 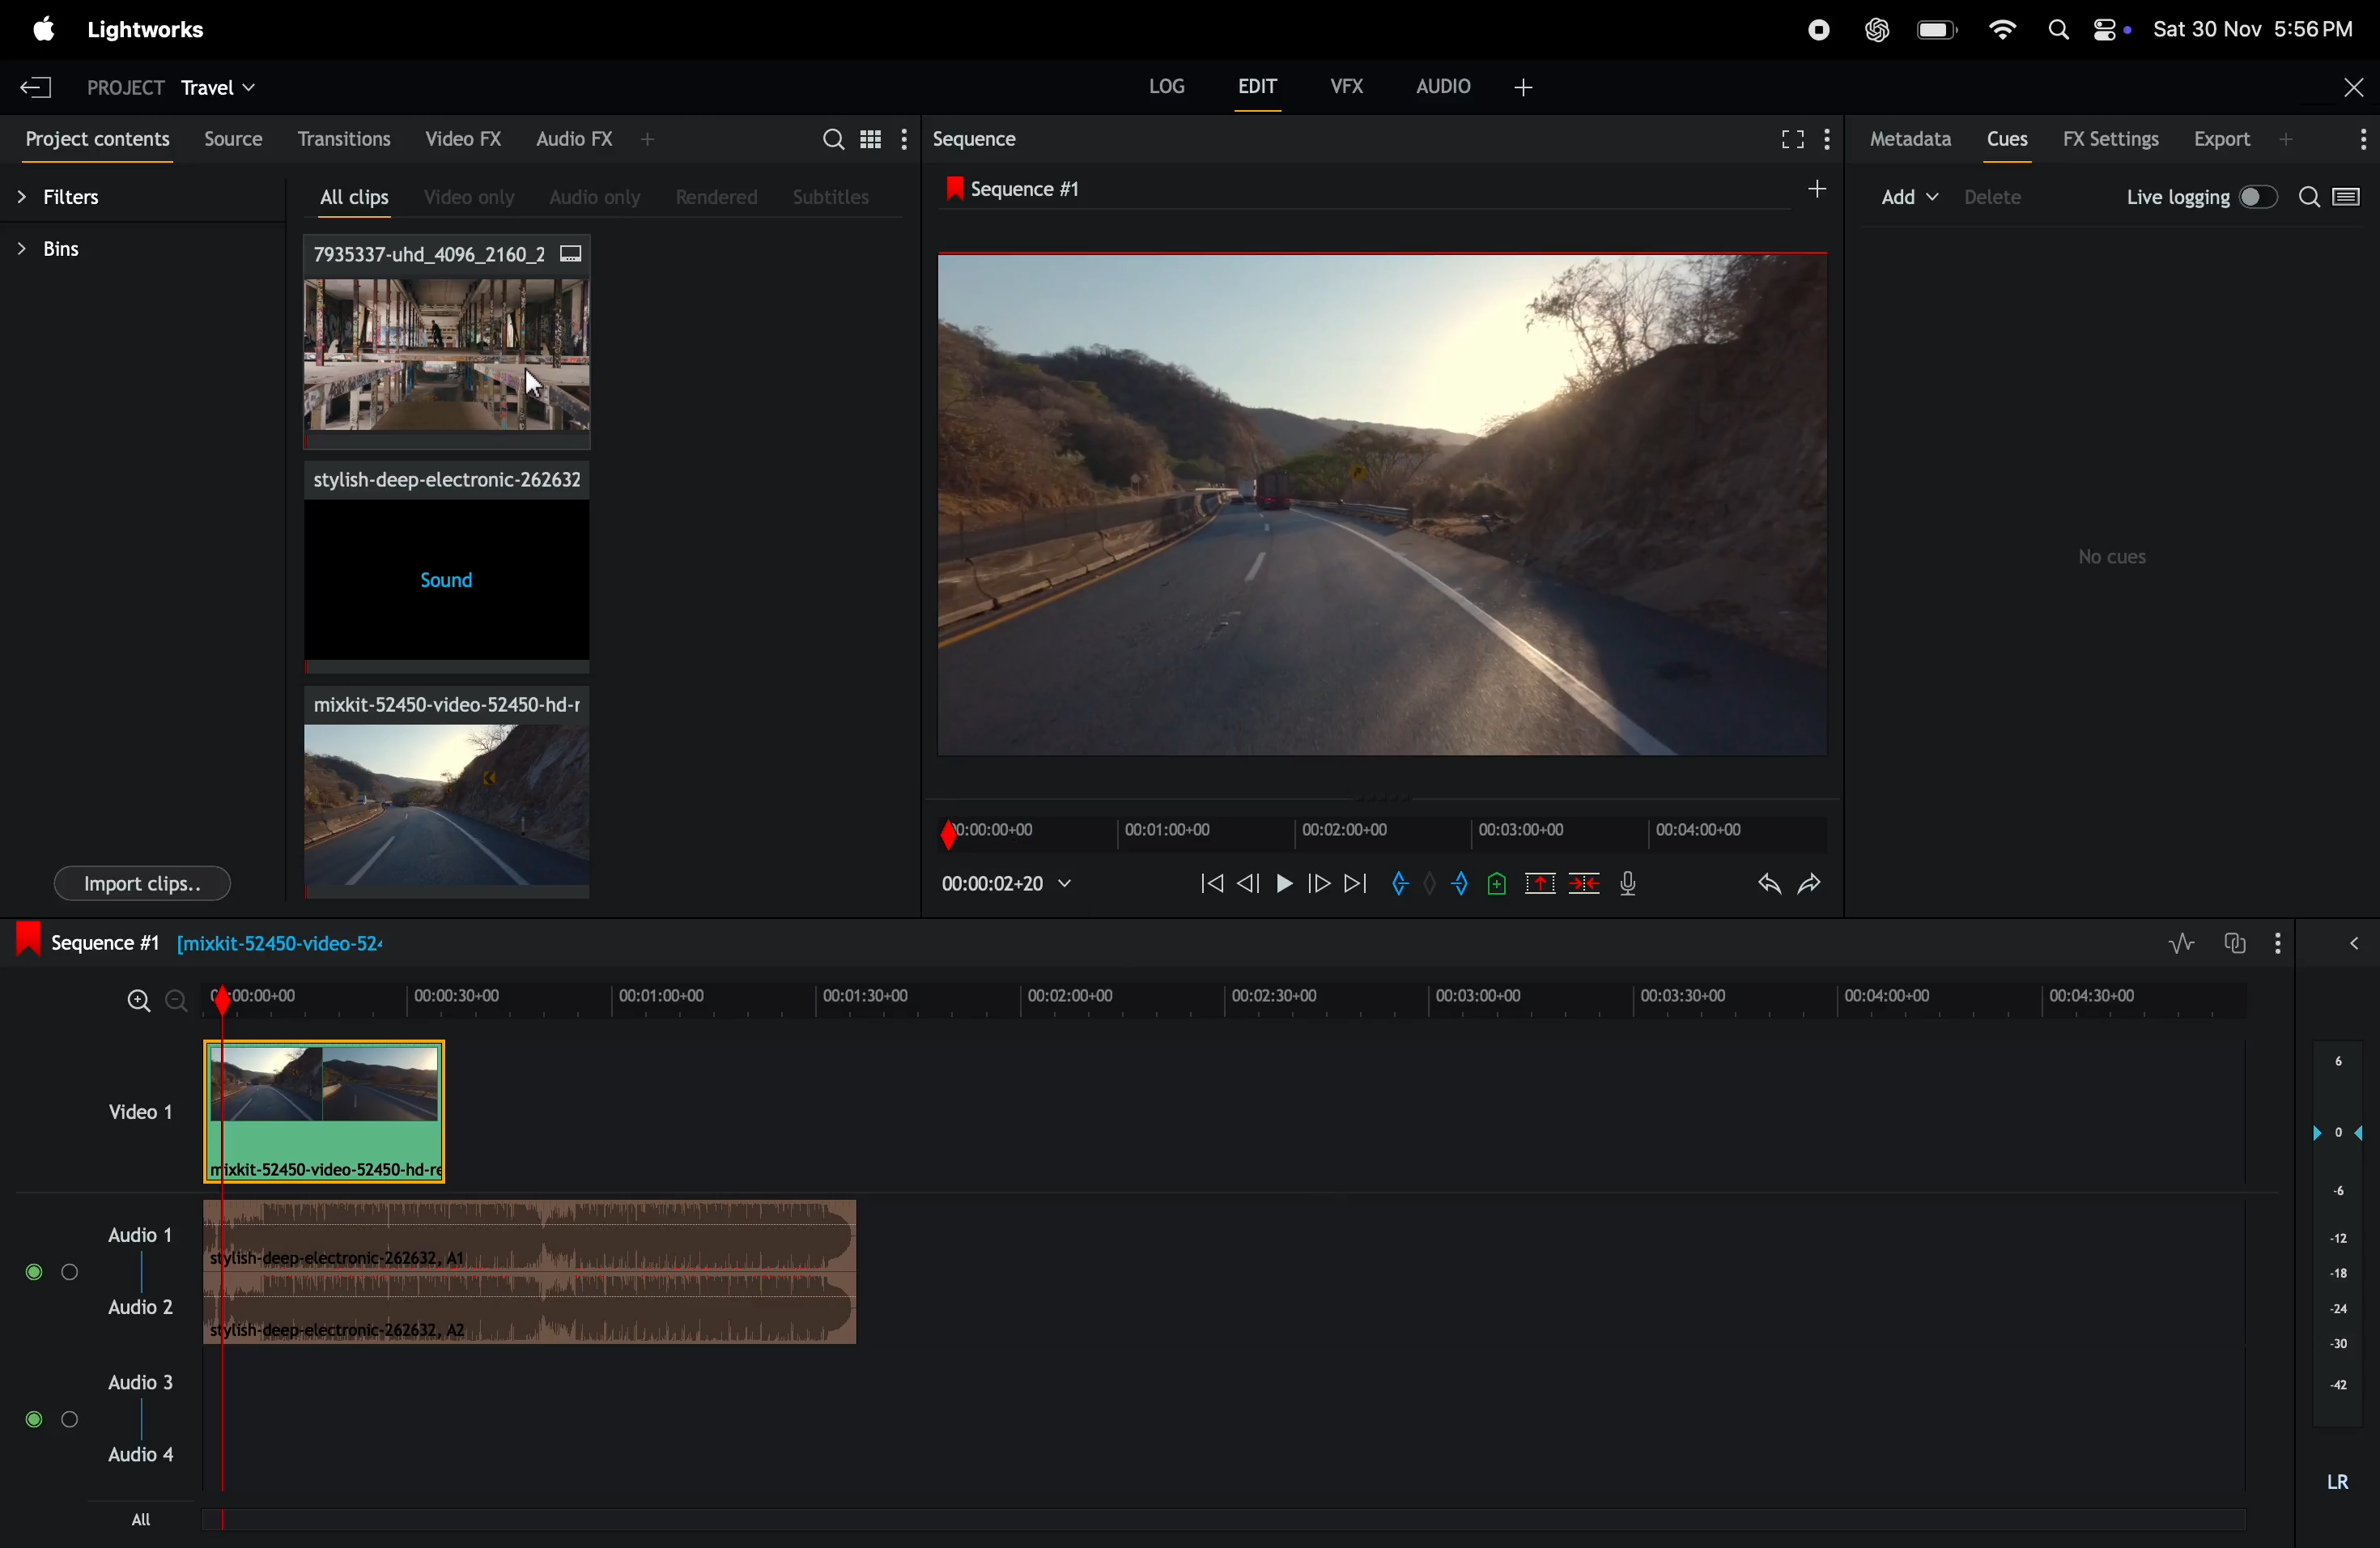 I want to click on options, so click(x=2322, y=941).